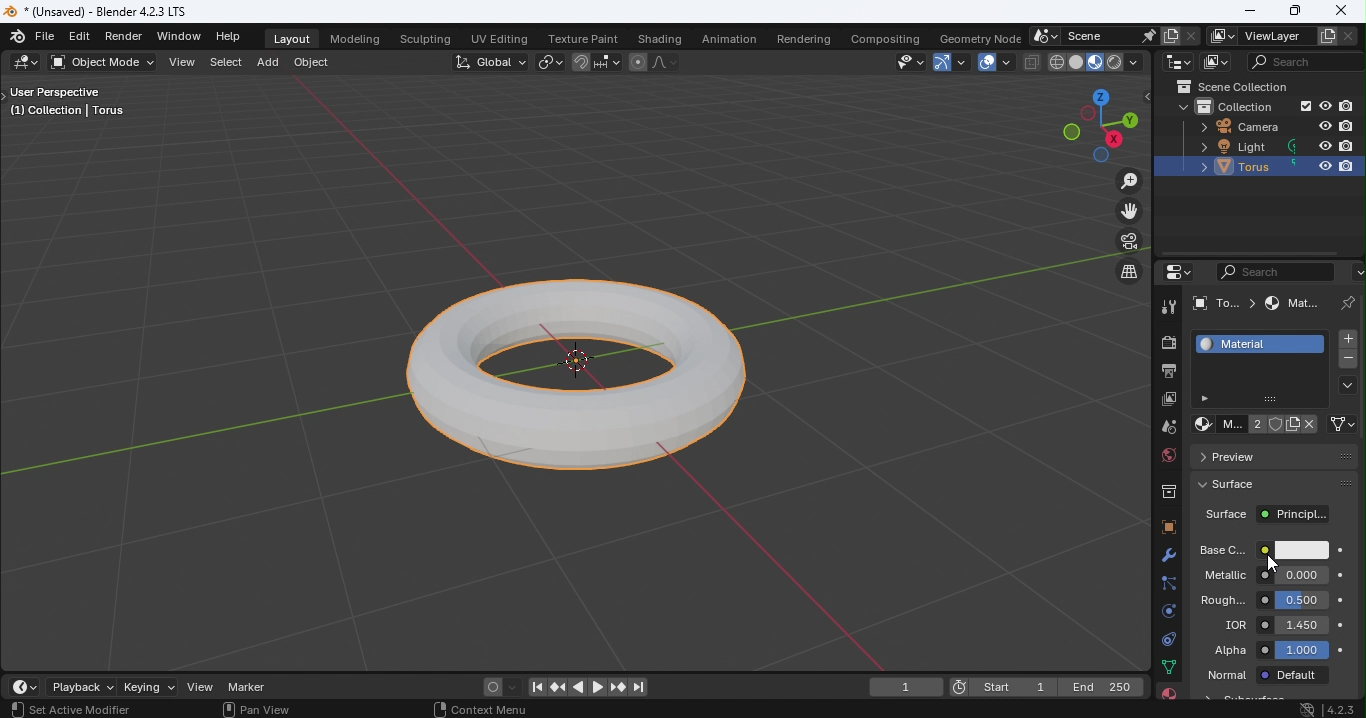 This screenshot has height=718, width=1366. I want to click on Compositing, so click(887, 40).